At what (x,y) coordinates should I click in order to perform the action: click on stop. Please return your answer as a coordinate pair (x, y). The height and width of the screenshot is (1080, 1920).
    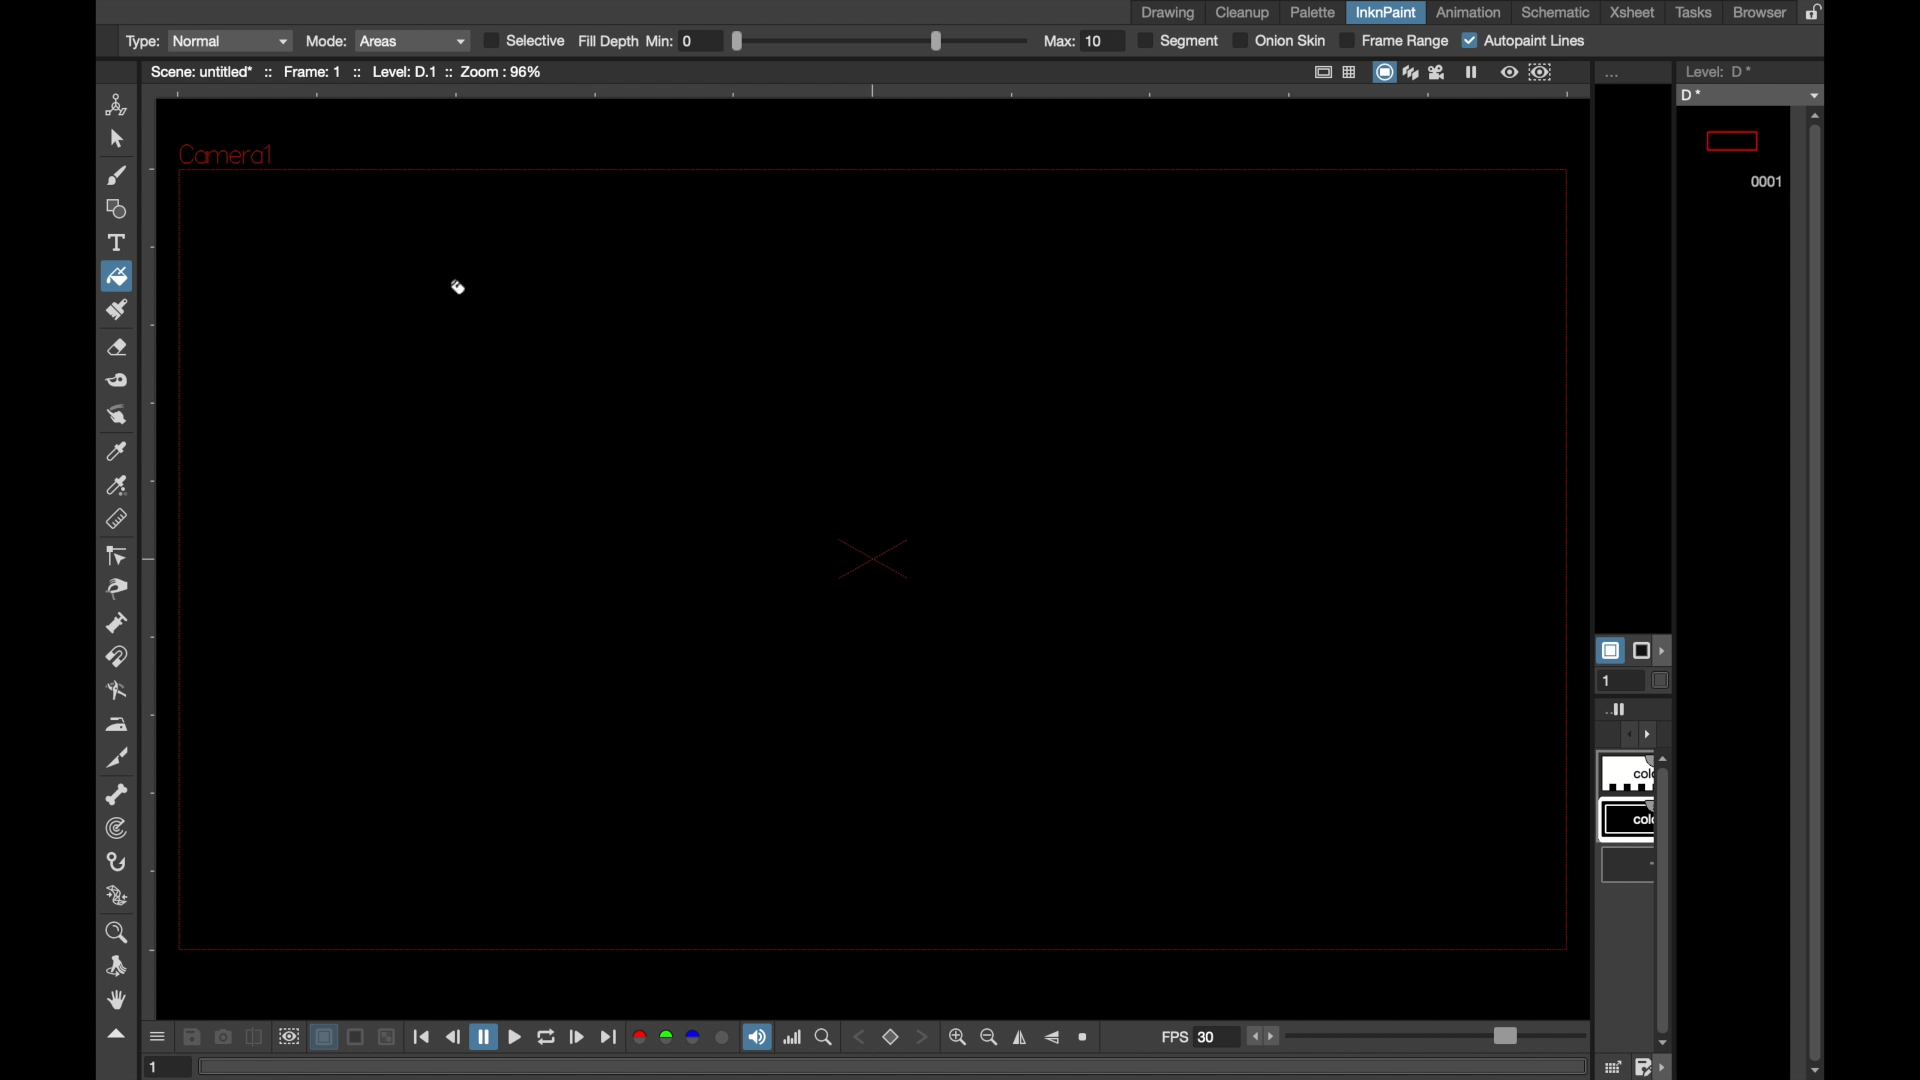
    Looking at the image, I should click on (894, 1037).